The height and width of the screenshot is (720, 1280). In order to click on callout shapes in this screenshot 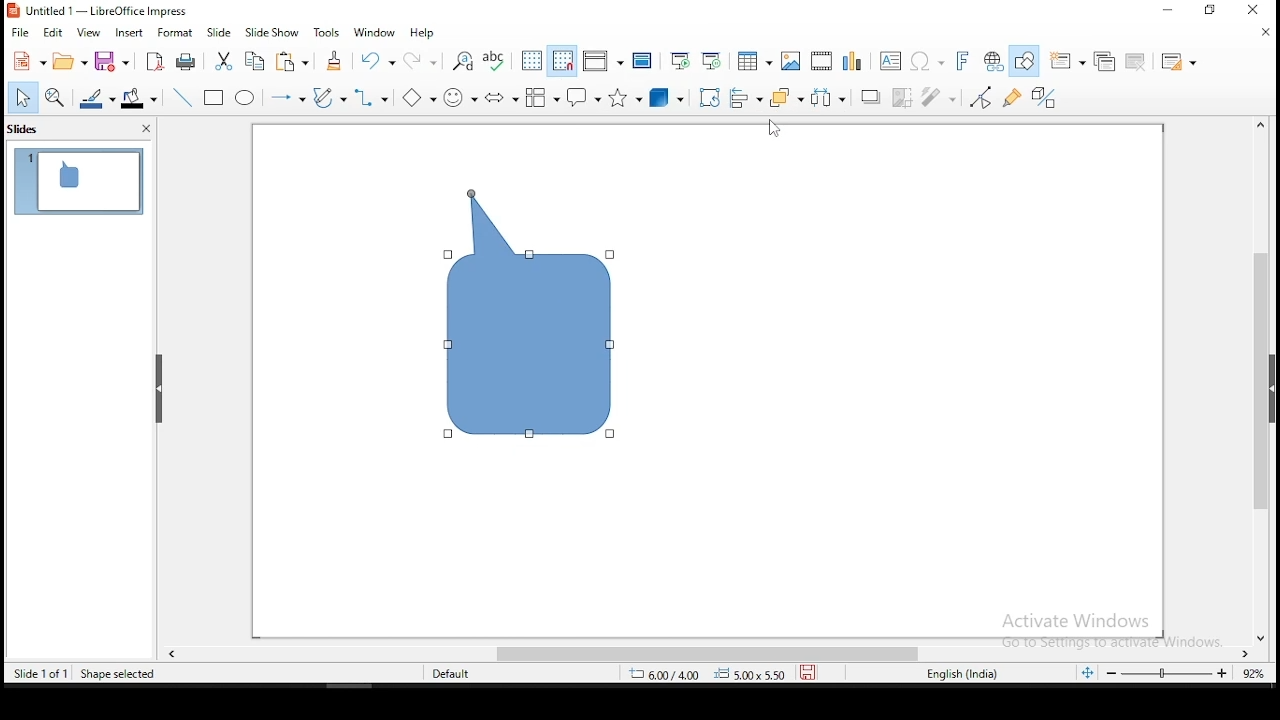, I will do `click(583, 96)`.